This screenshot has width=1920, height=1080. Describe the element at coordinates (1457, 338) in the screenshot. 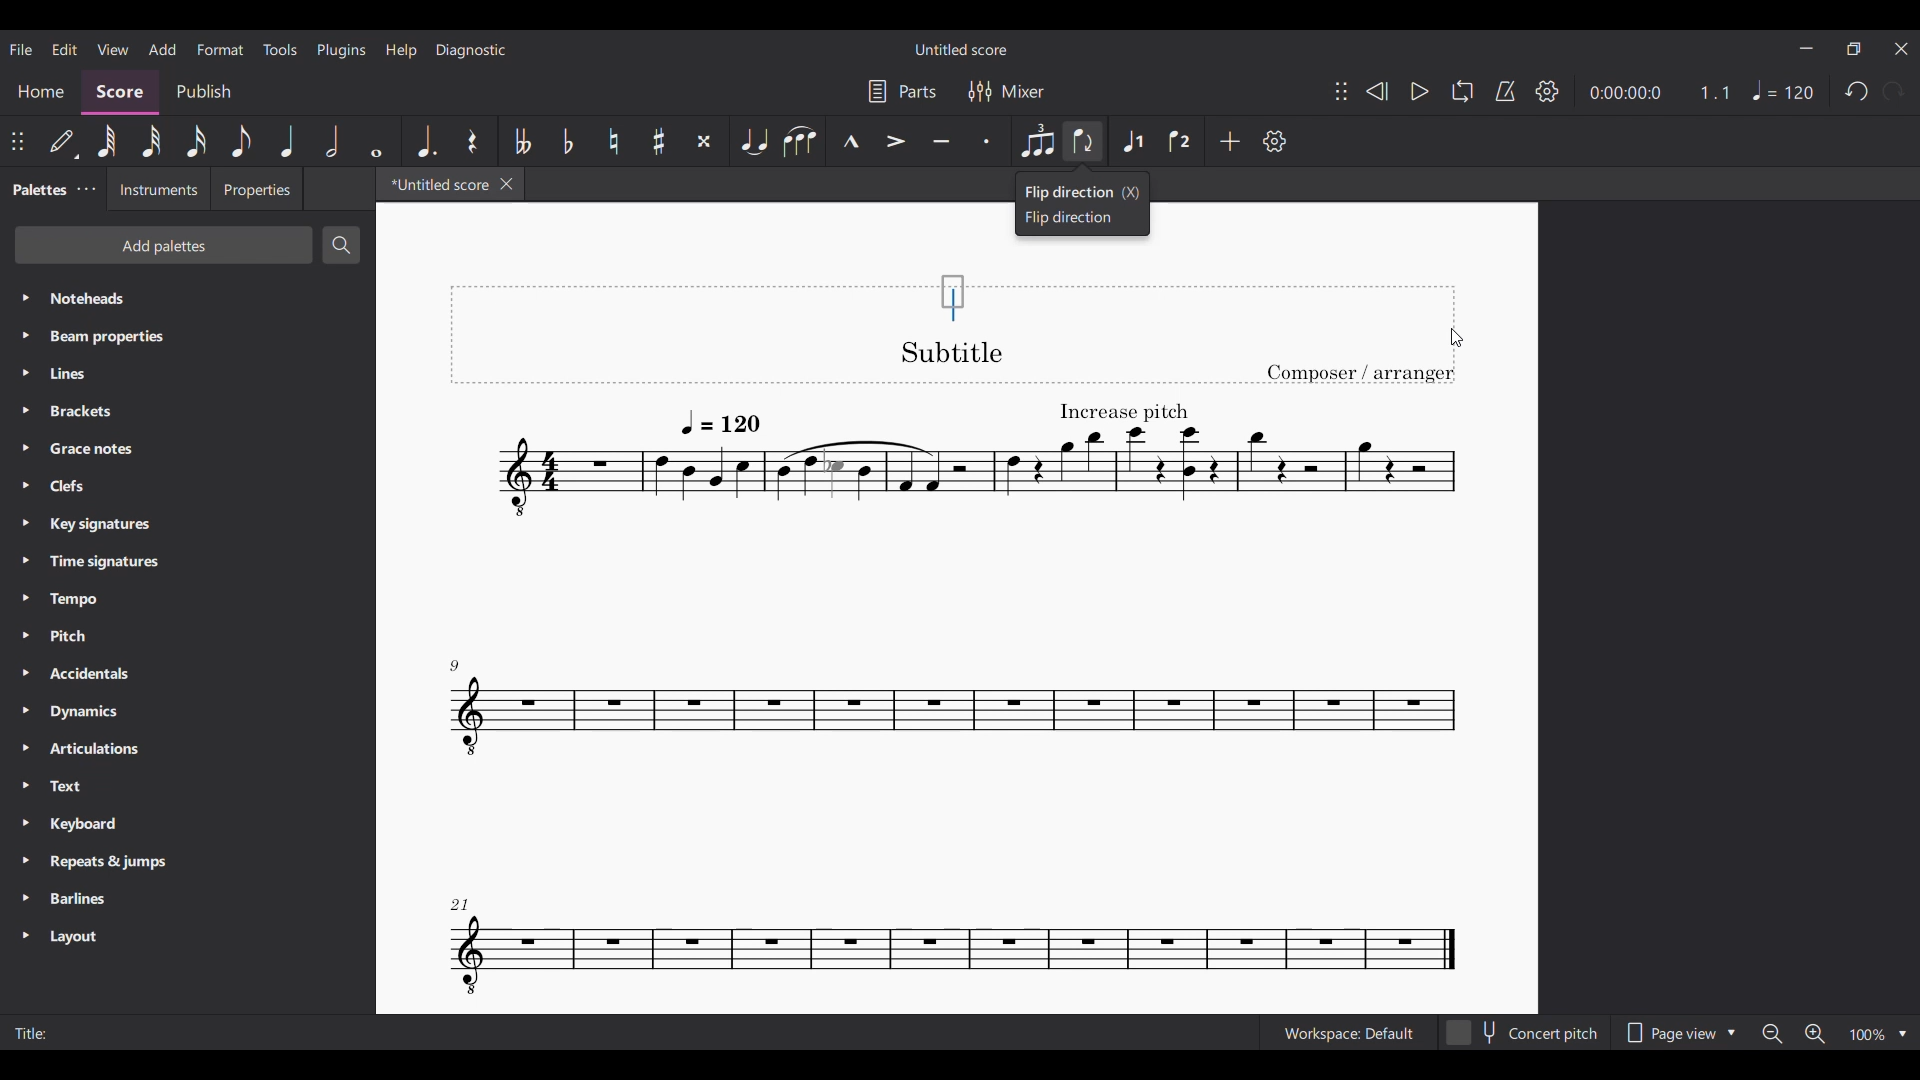

I see `Cursor position unchanged` at that location.